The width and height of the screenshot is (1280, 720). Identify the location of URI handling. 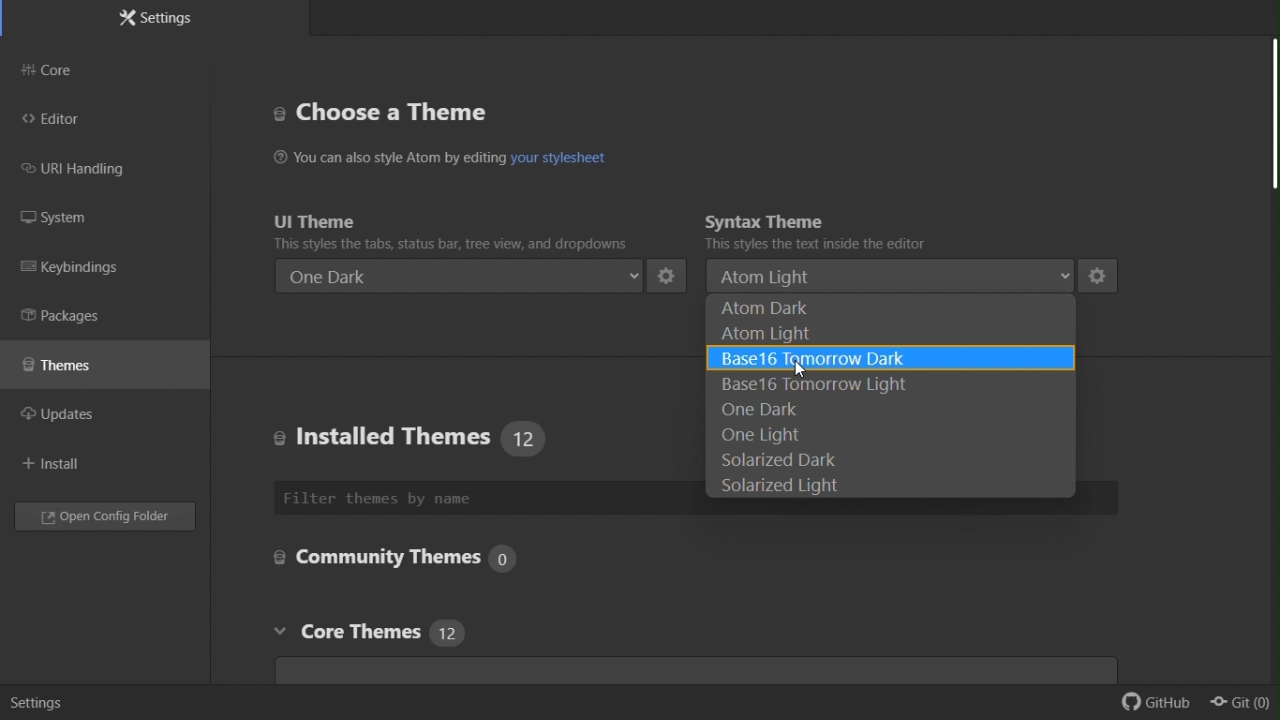
(87, 172).